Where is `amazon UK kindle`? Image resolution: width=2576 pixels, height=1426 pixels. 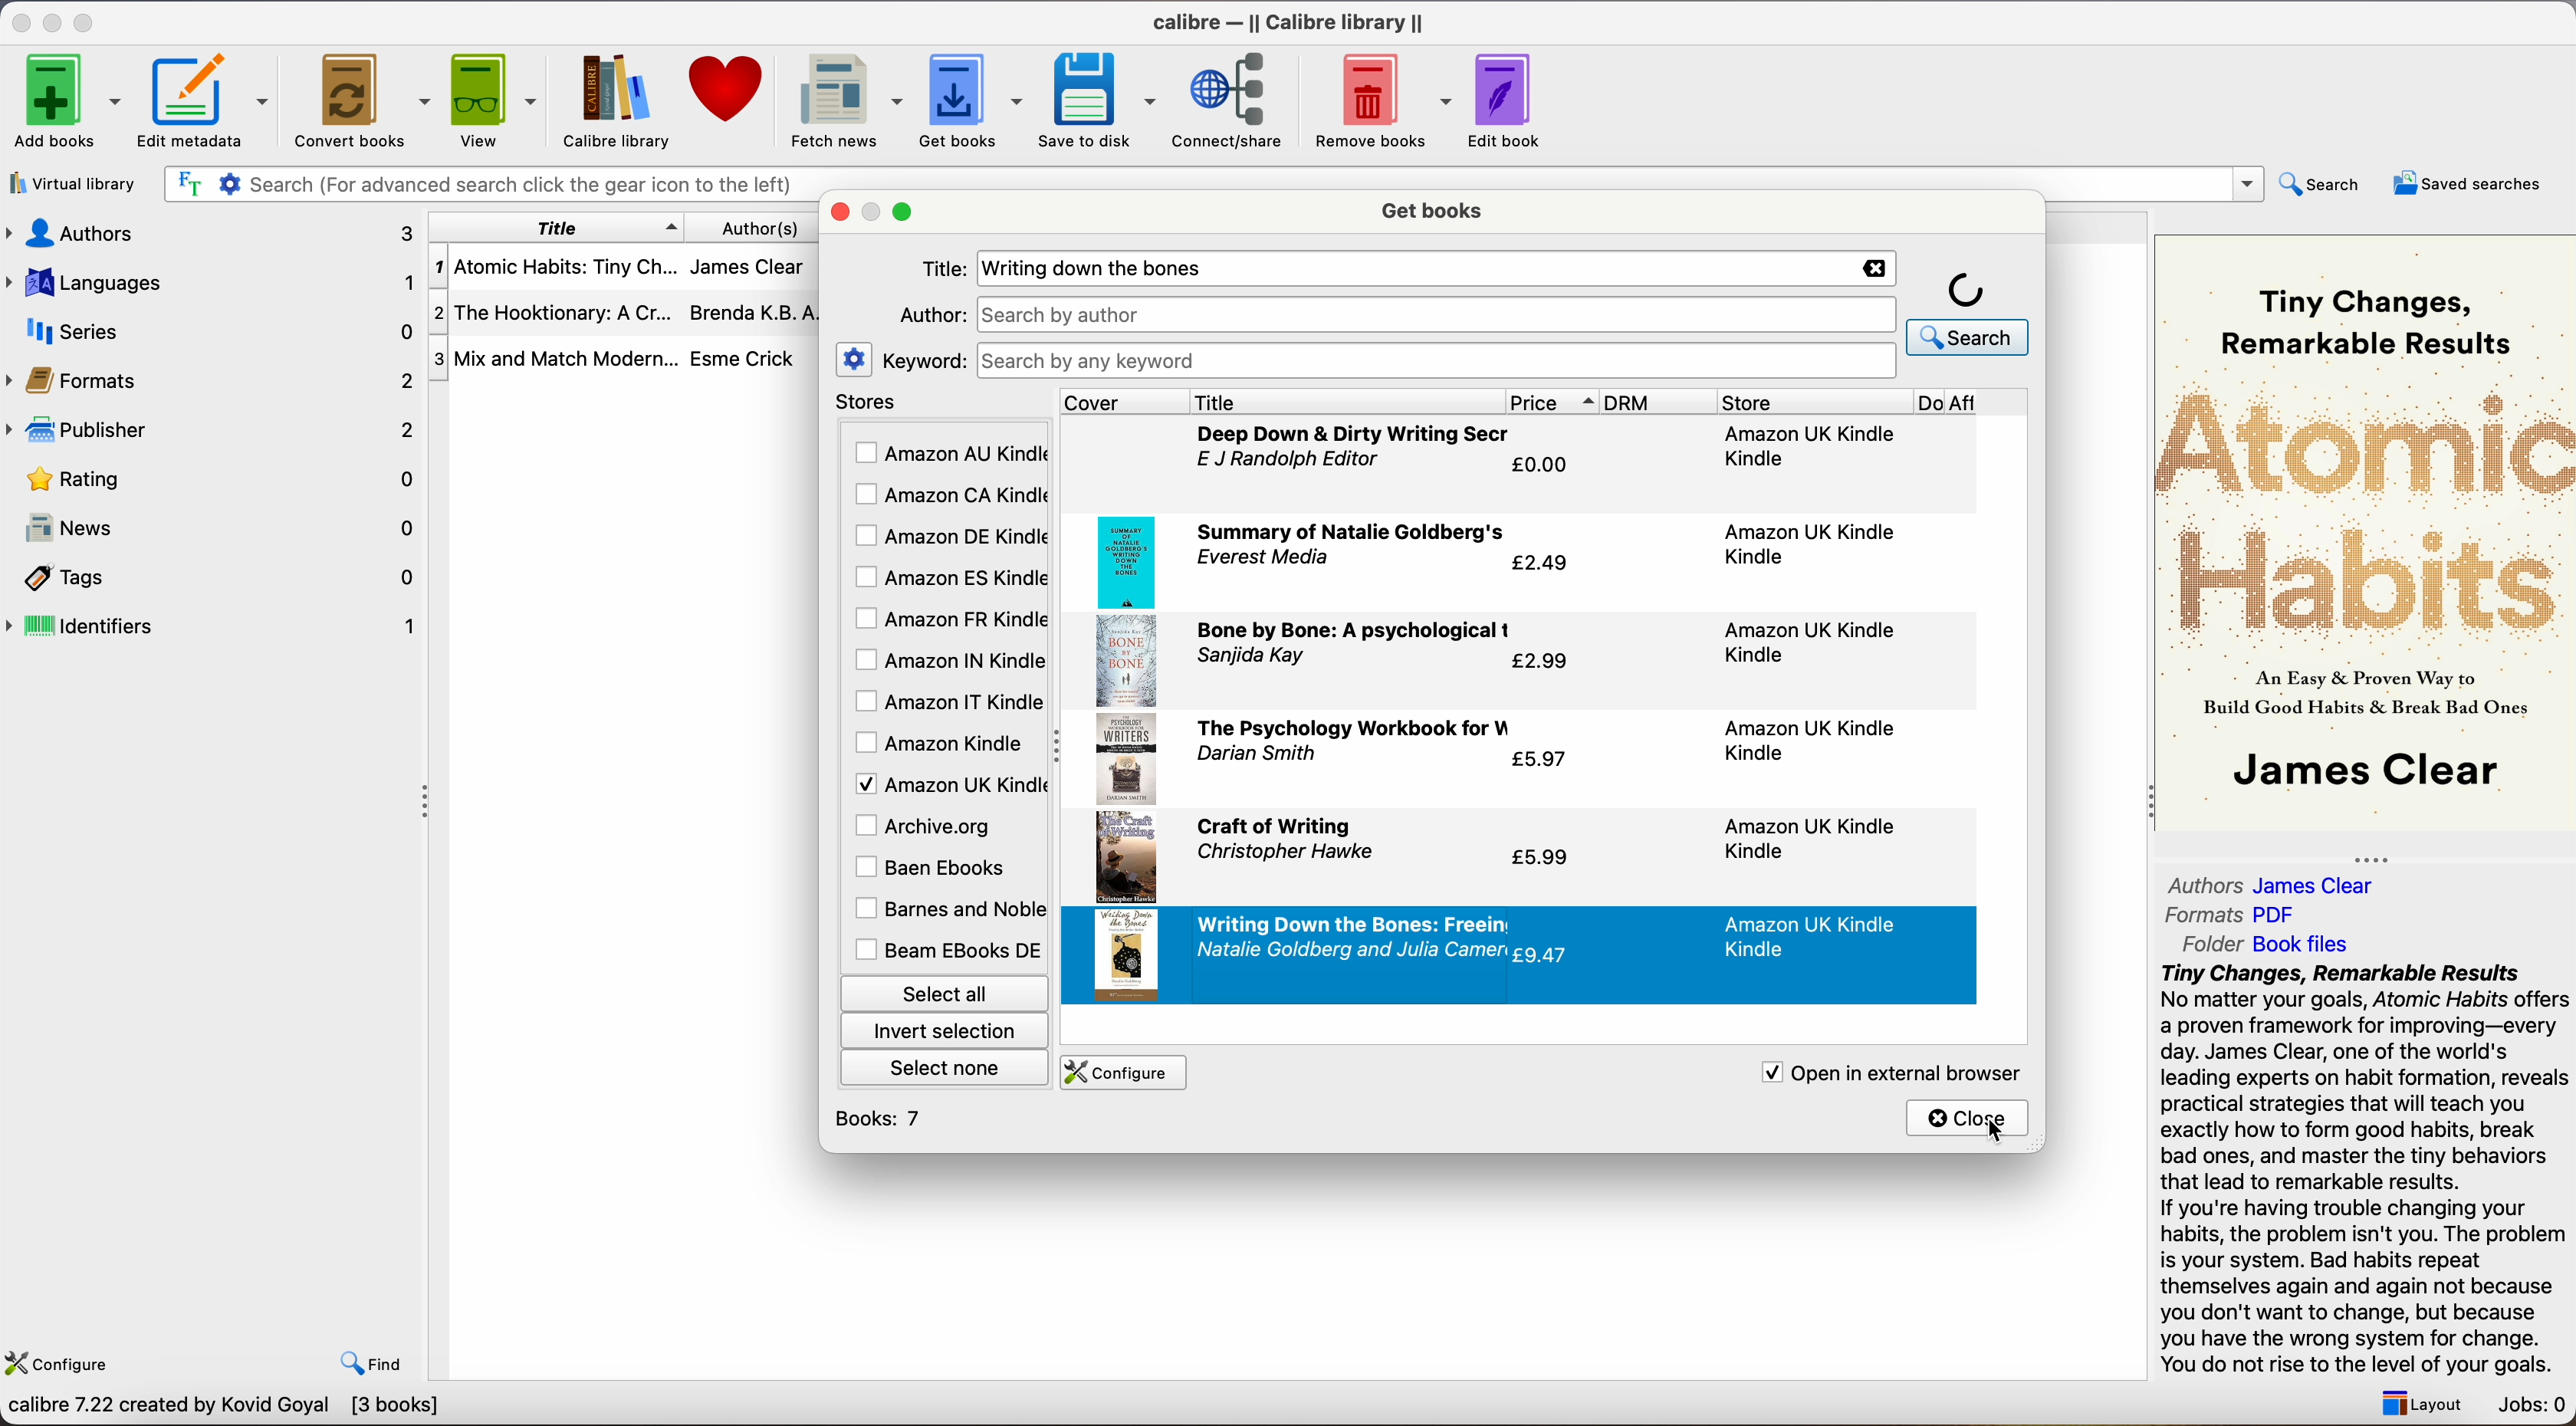 amazon UK kindle is located at coordinates (1802, 839).